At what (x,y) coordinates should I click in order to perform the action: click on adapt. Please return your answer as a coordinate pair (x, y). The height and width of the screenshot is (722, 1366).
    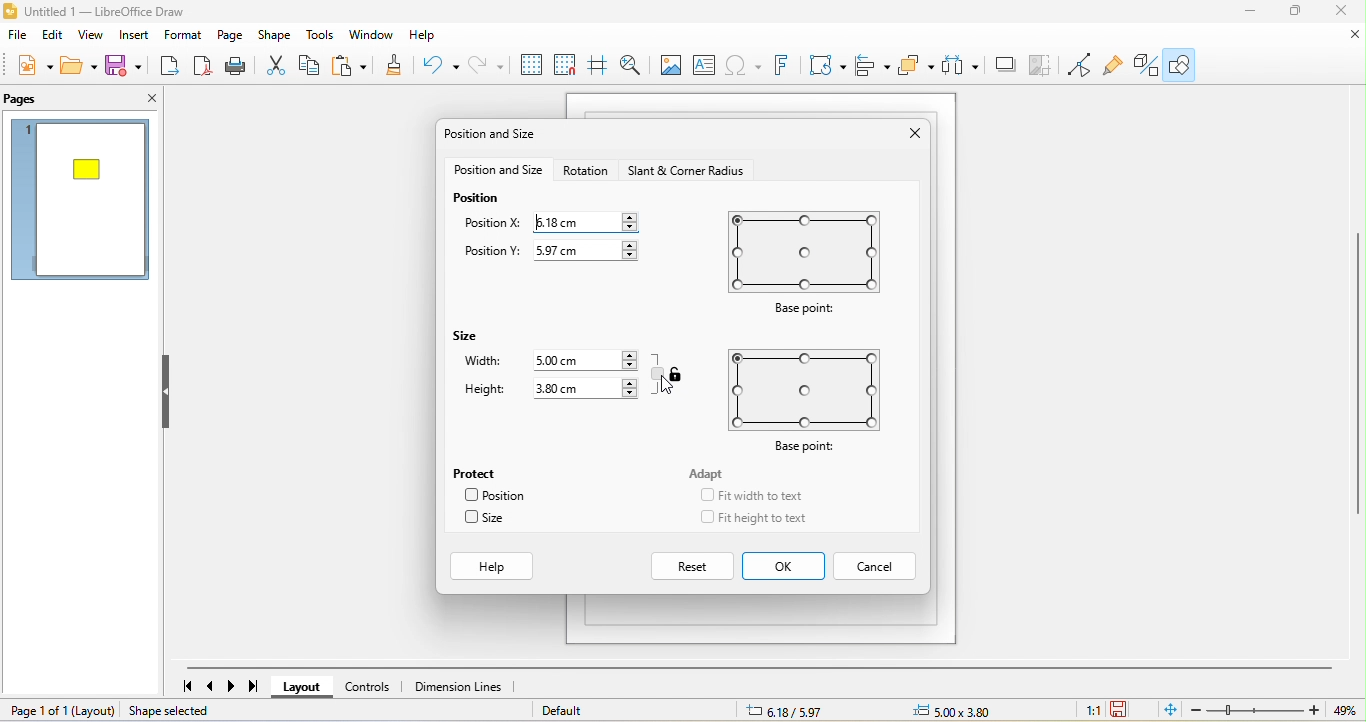
    Looking at the image, I should click on (705, 476).